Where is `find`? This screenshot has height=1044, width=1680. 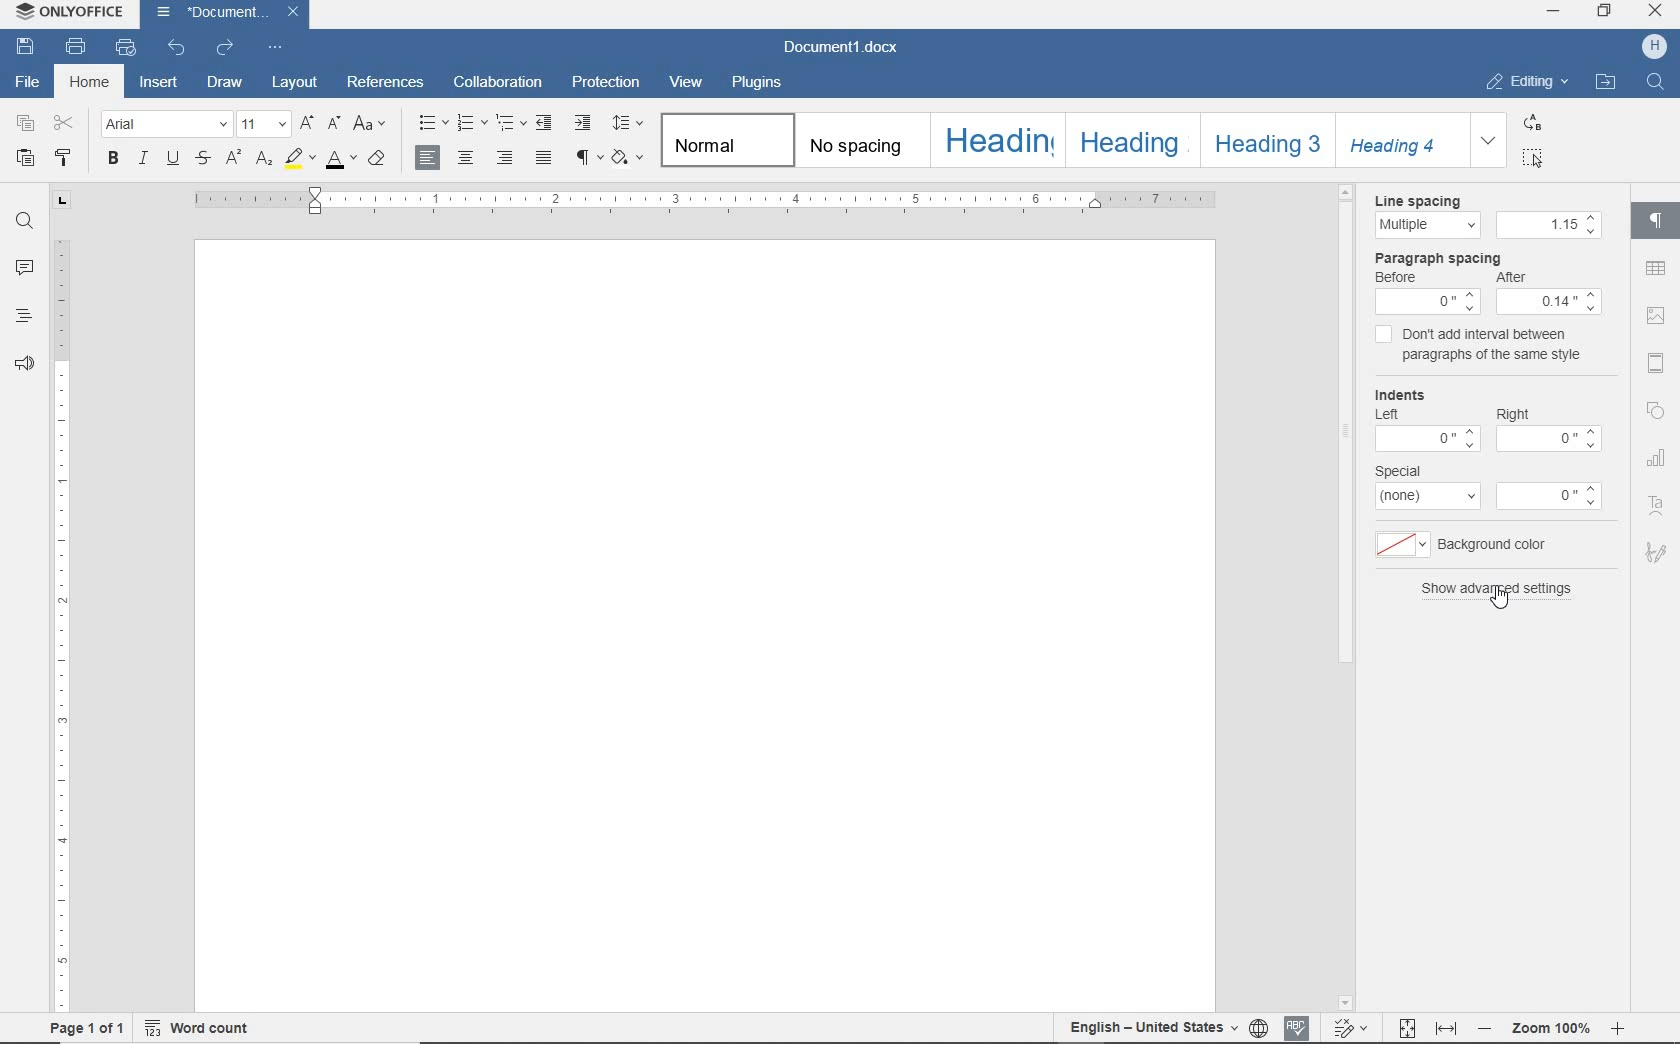
find is located at coordinates (21, 221).